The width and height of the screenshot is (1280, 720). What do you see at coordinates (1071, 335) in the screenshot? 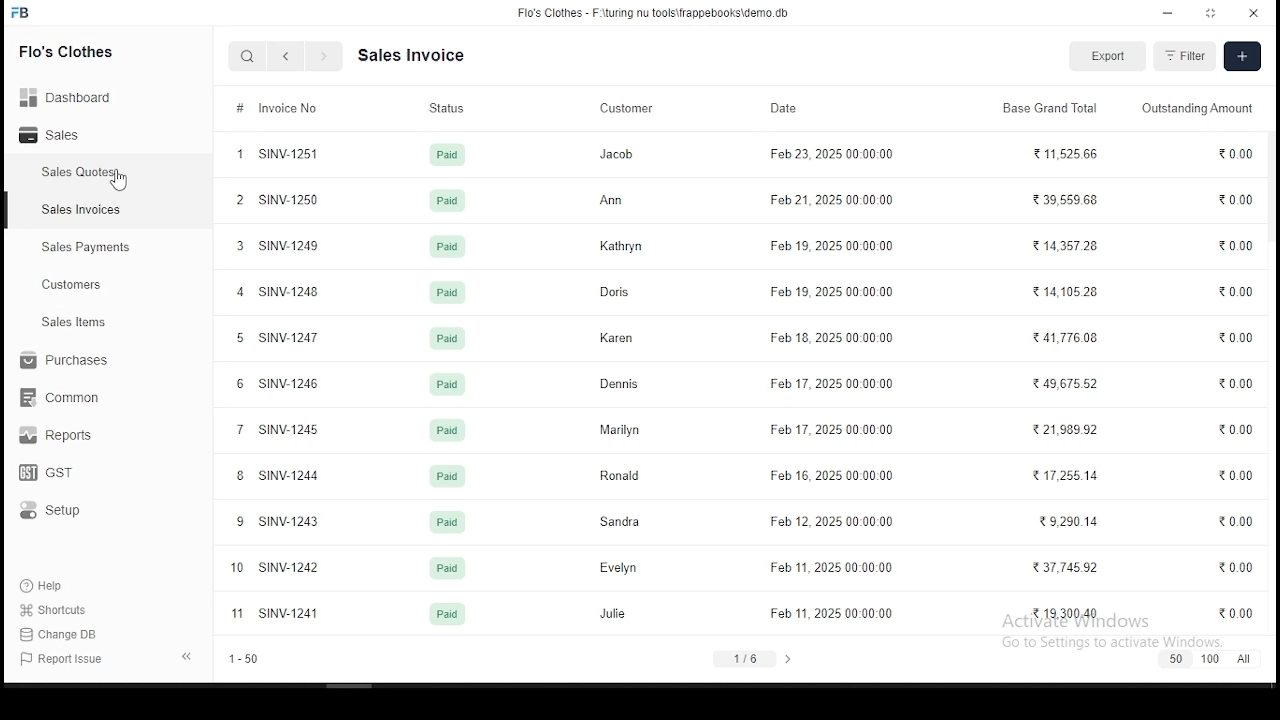
I see ` 41,776.08` at bounding box center [1071, 335].